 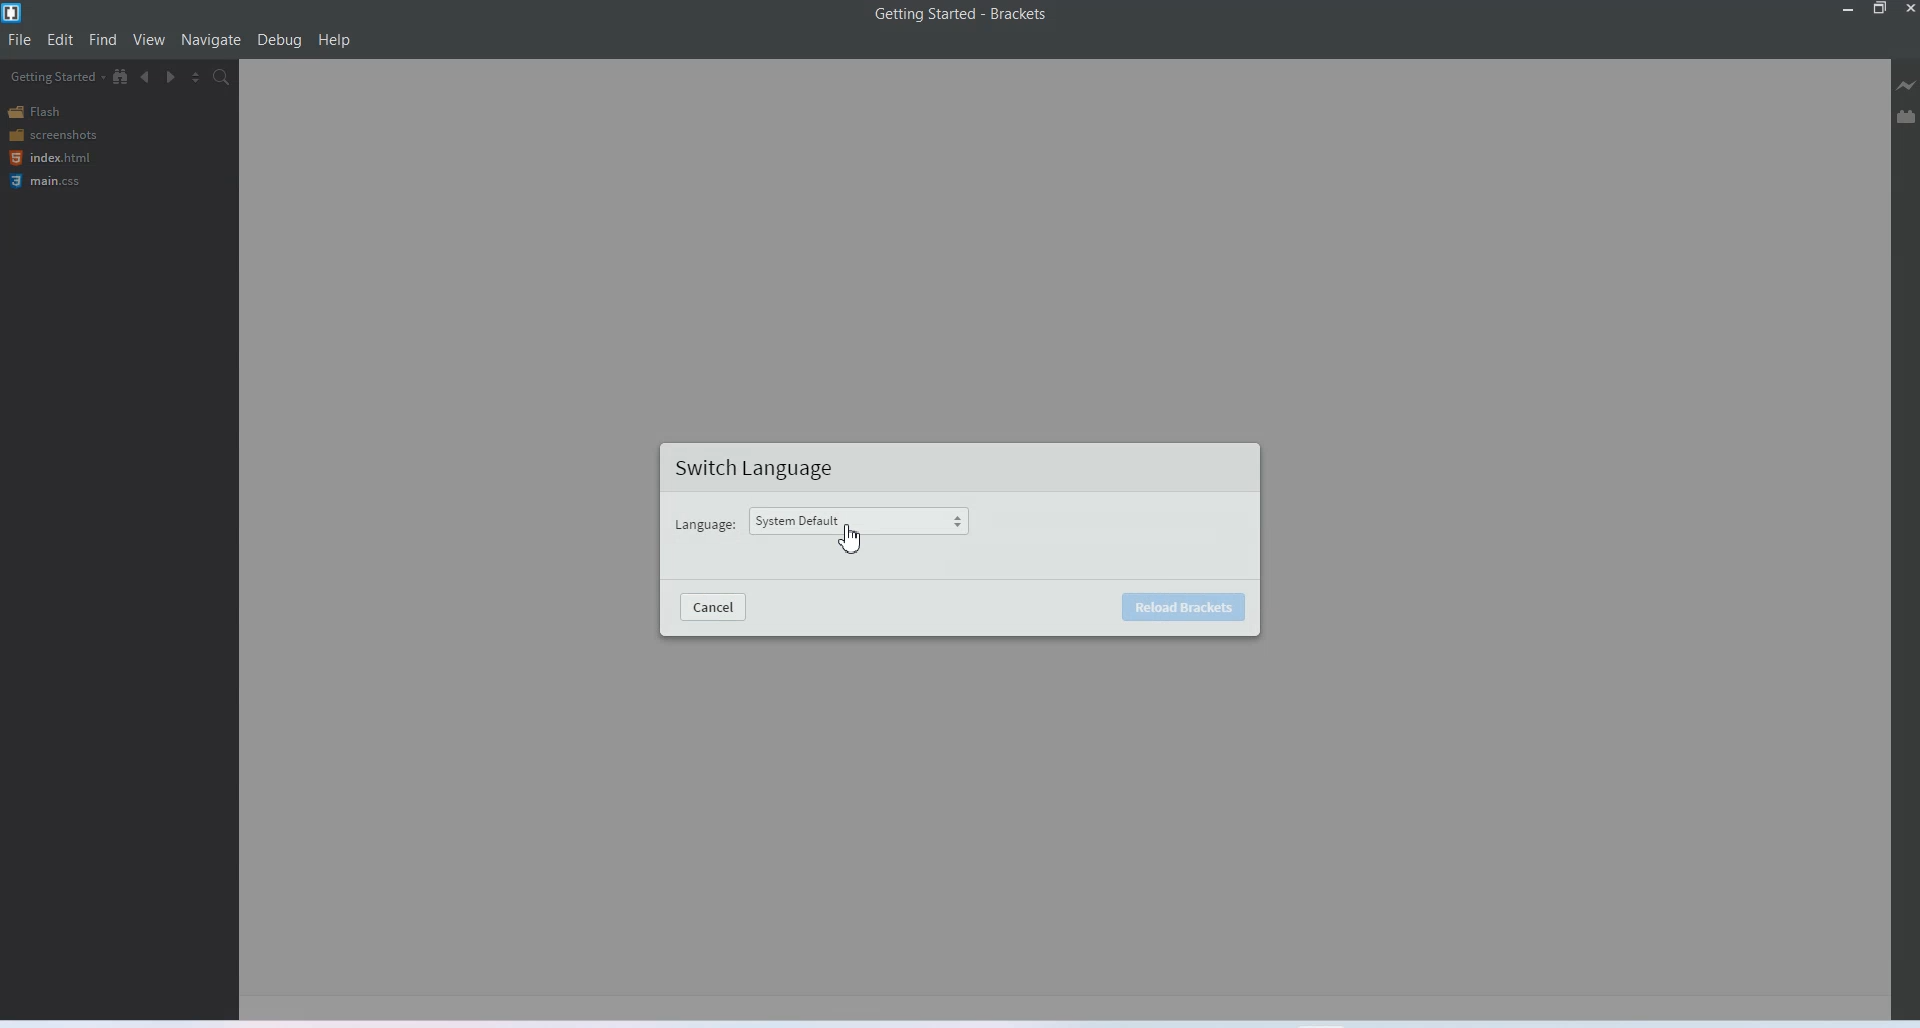 What do you see at coordinates (1906, 116) in the screenshot?
I see `Extension manager` at bounding box center [1906, 116].